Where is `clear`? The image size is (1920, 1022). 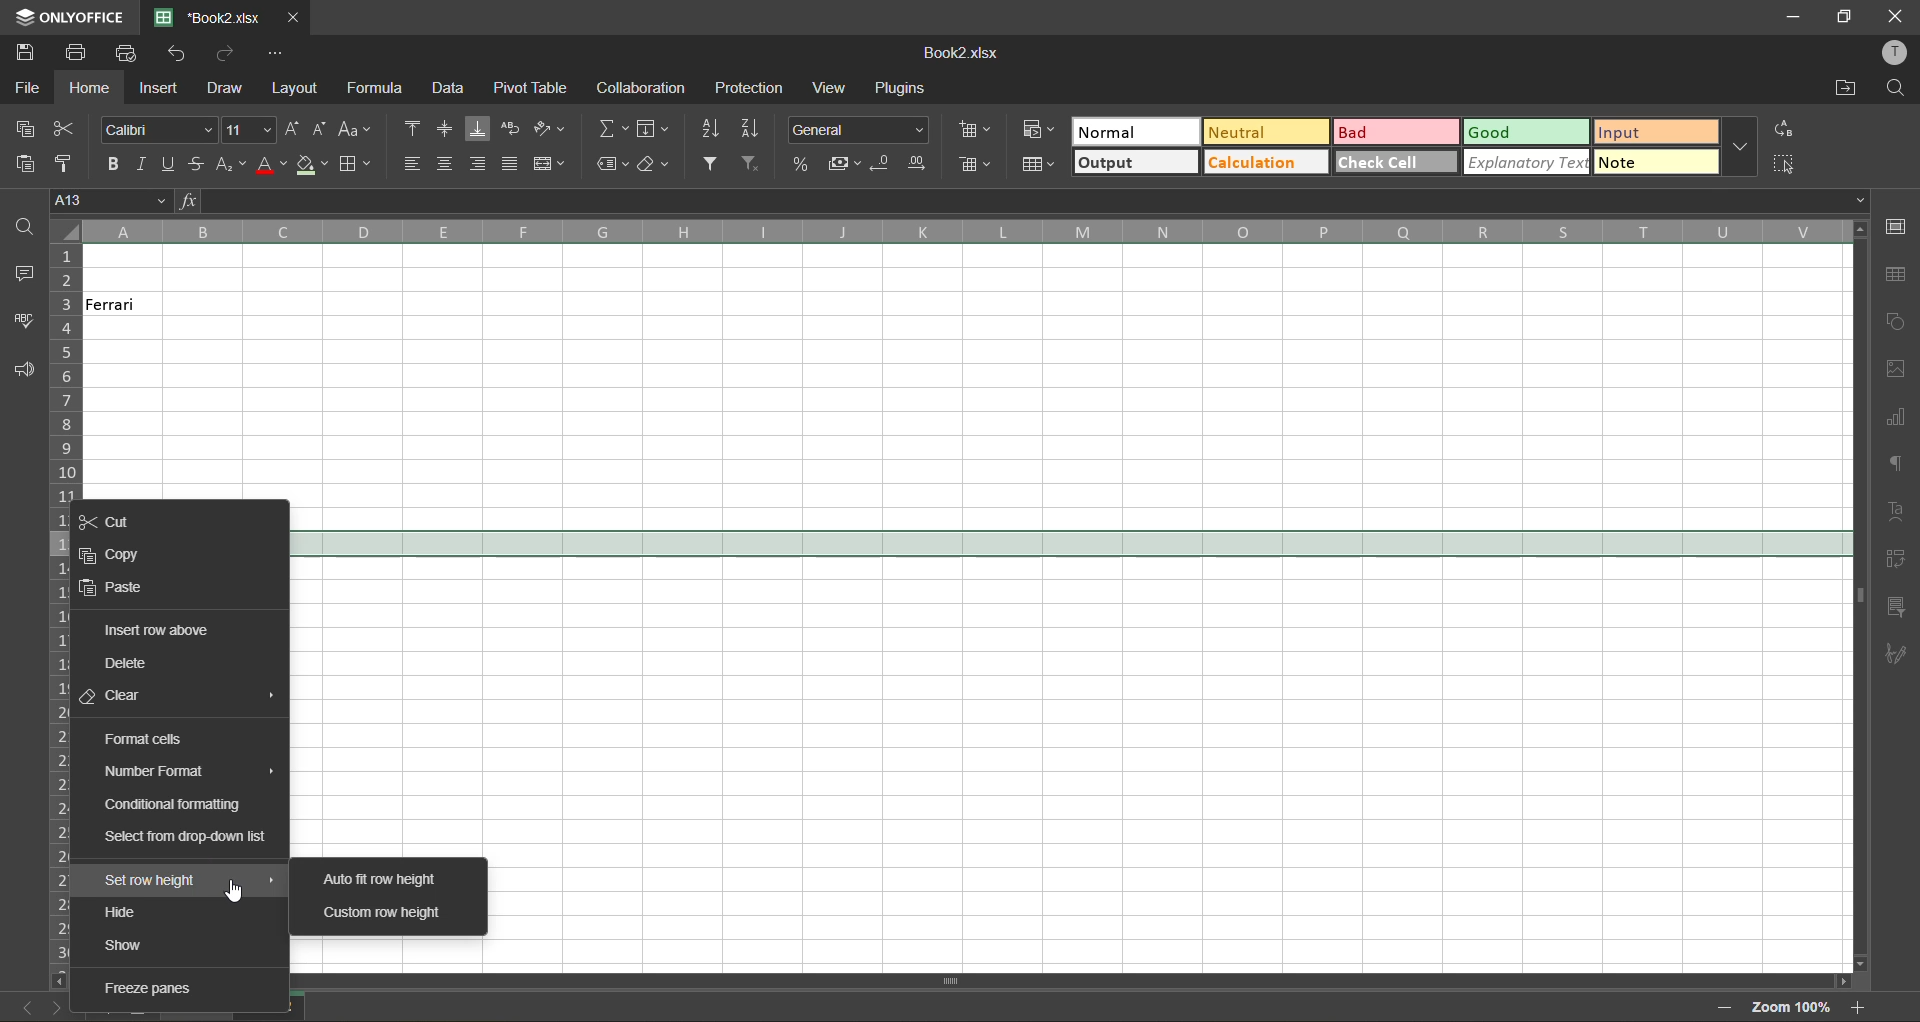 clear is located at coordinates (660, 166).